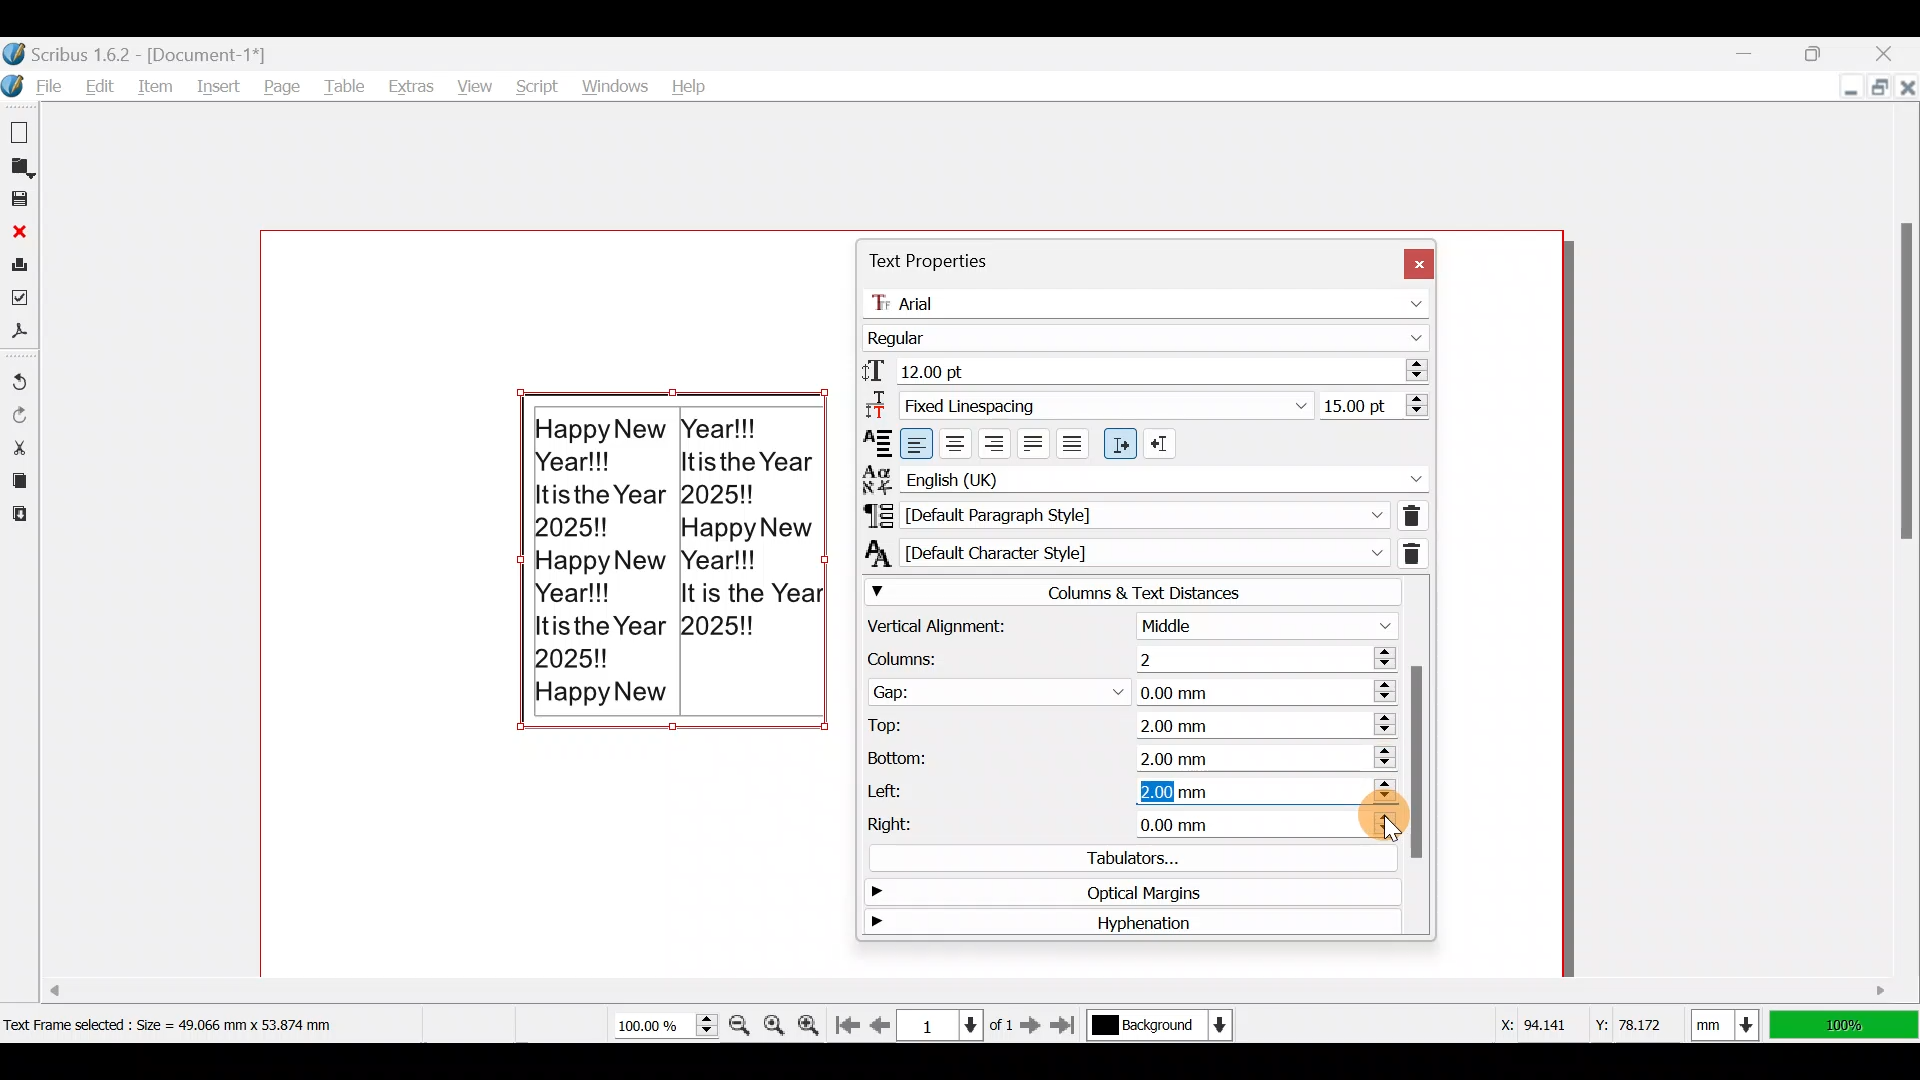  I want to click on Zoom in by the stepping value in tools preferences, so click(815, 1020).